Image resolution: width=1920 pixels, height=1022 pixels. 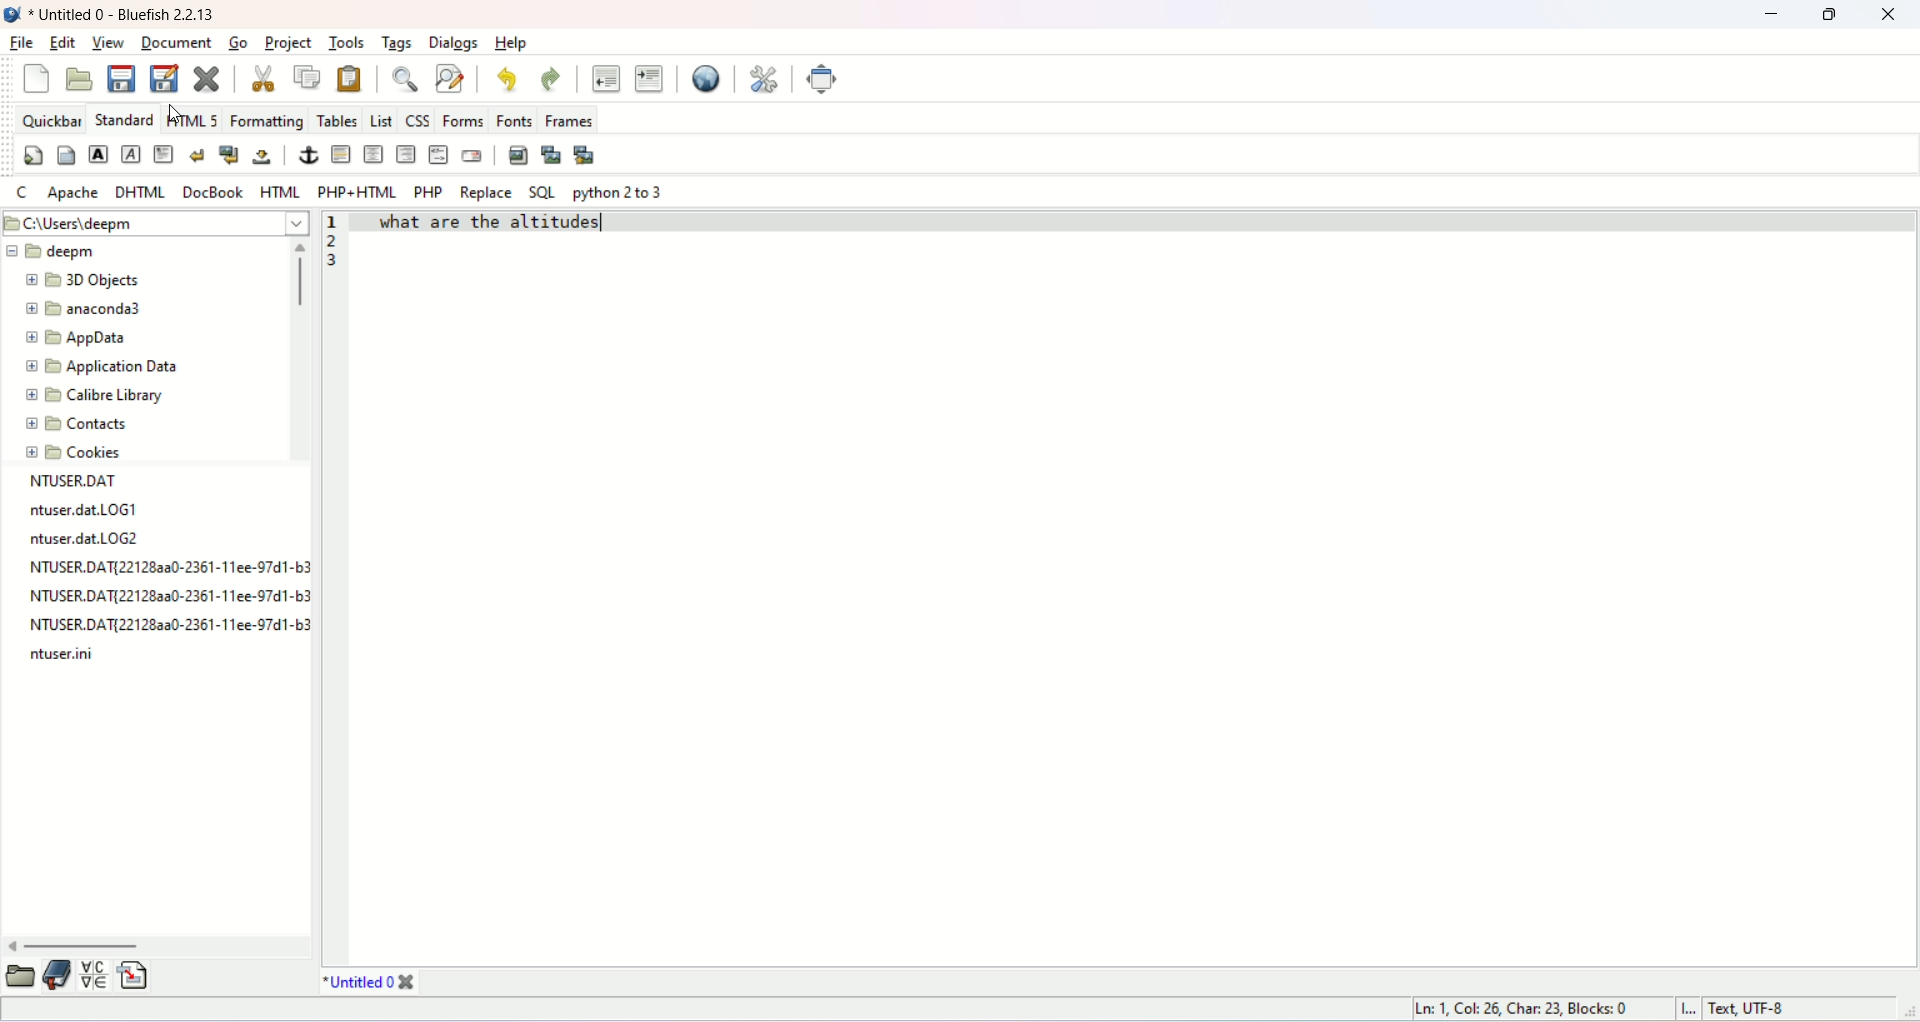 I want to click on forms, so click(x=463, y=121).